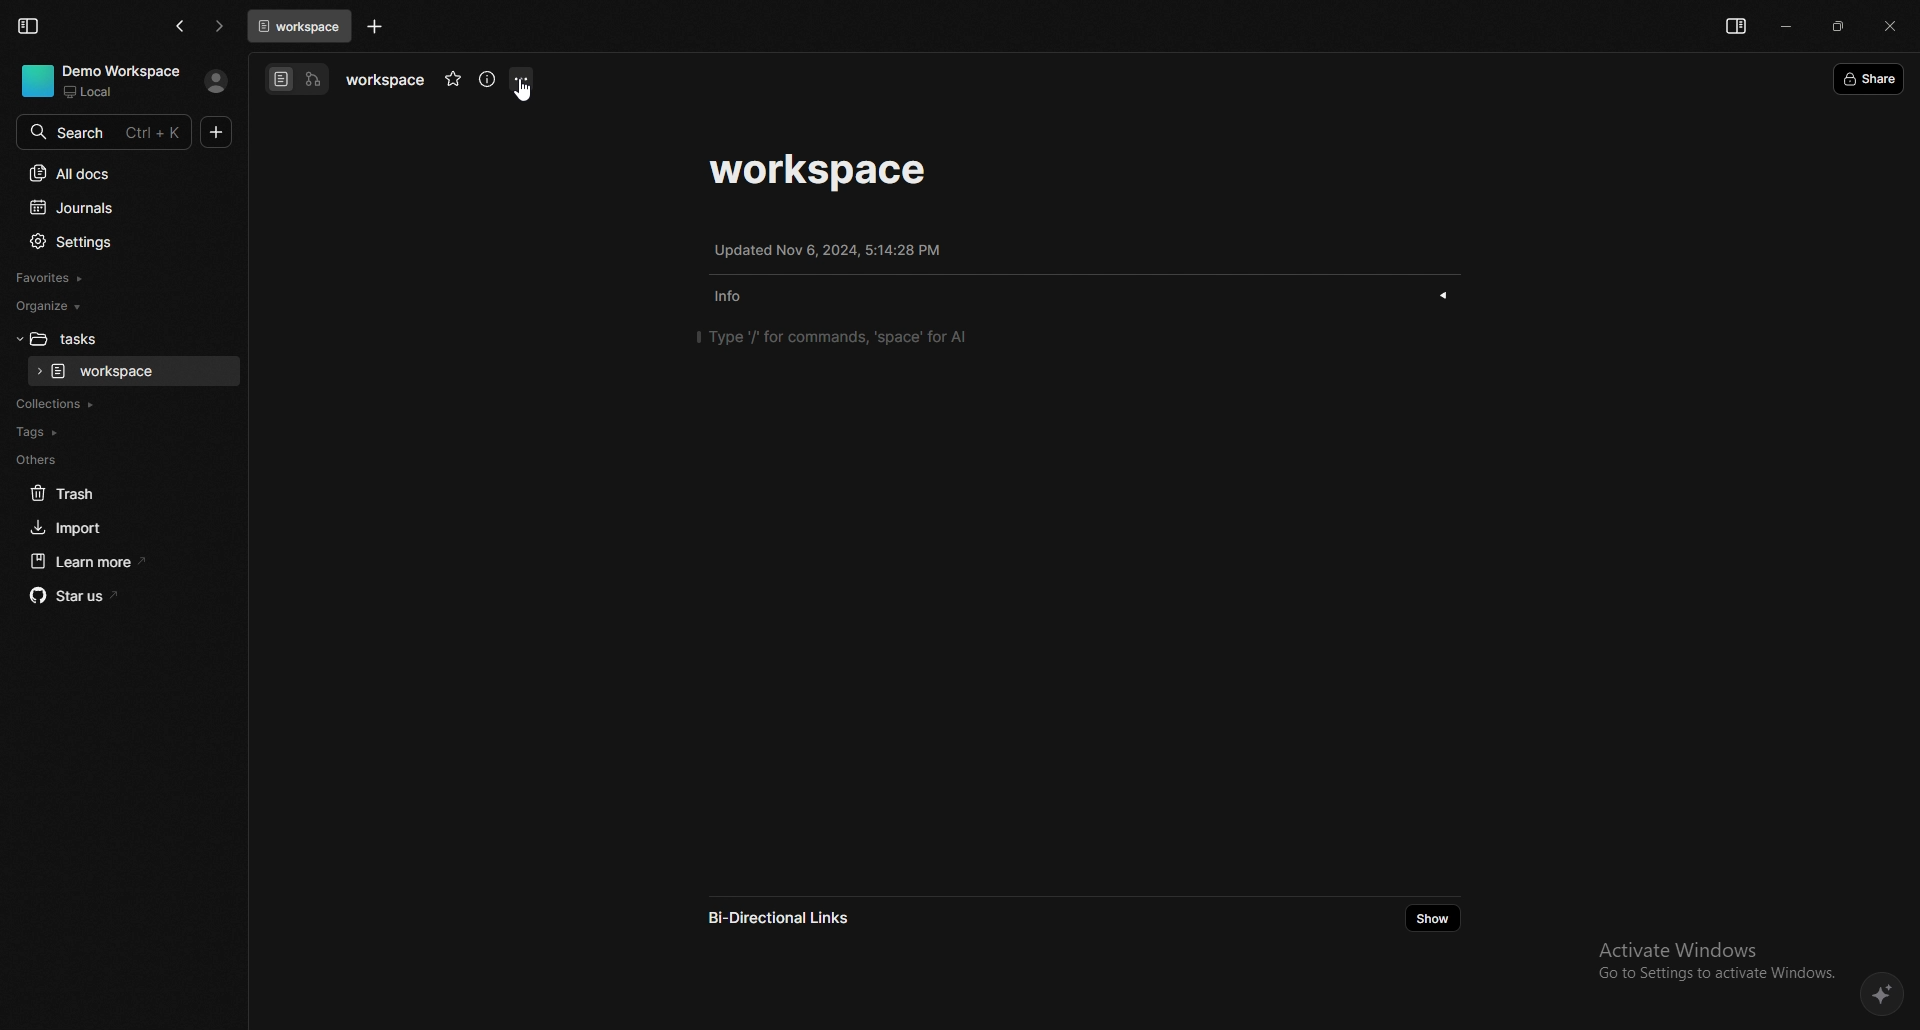  Describe the element at coordinates (384, 81) in the screenshot. I see `task name` at that location.